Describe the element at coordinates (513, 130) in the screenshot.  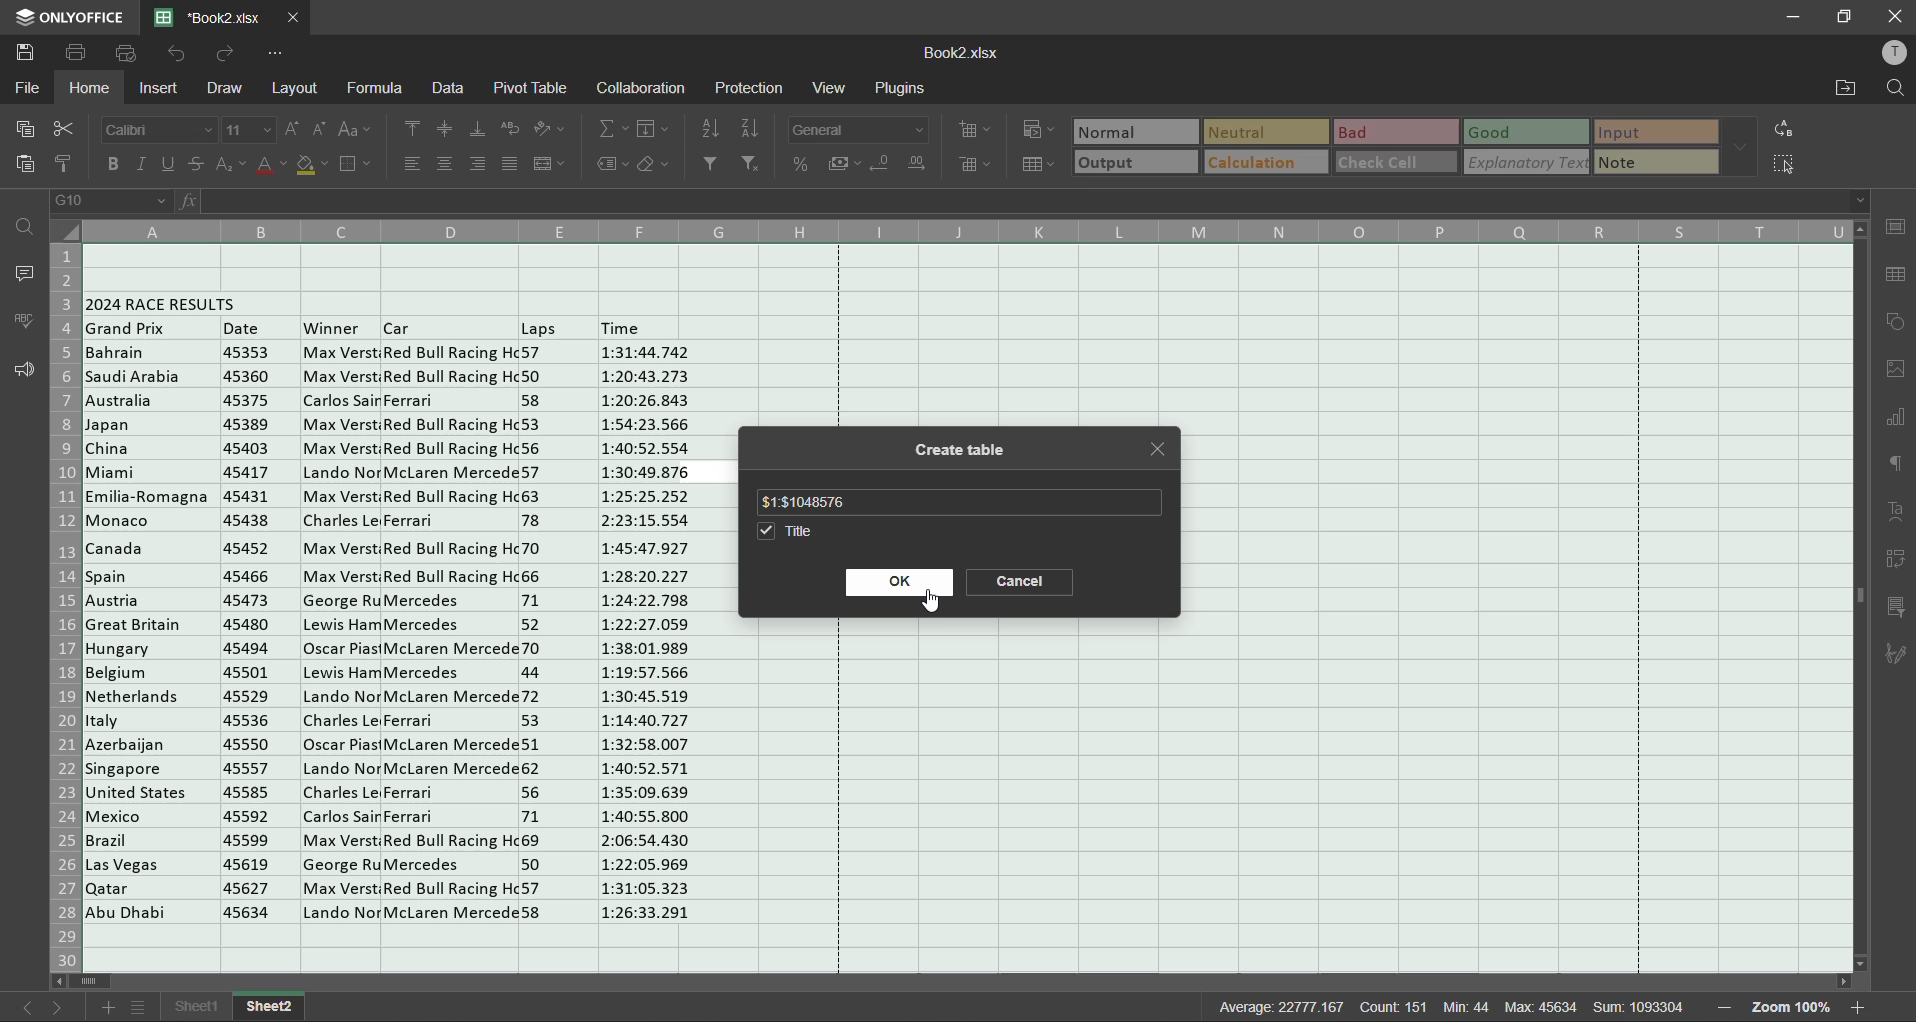
I see `wrap text` at that location.